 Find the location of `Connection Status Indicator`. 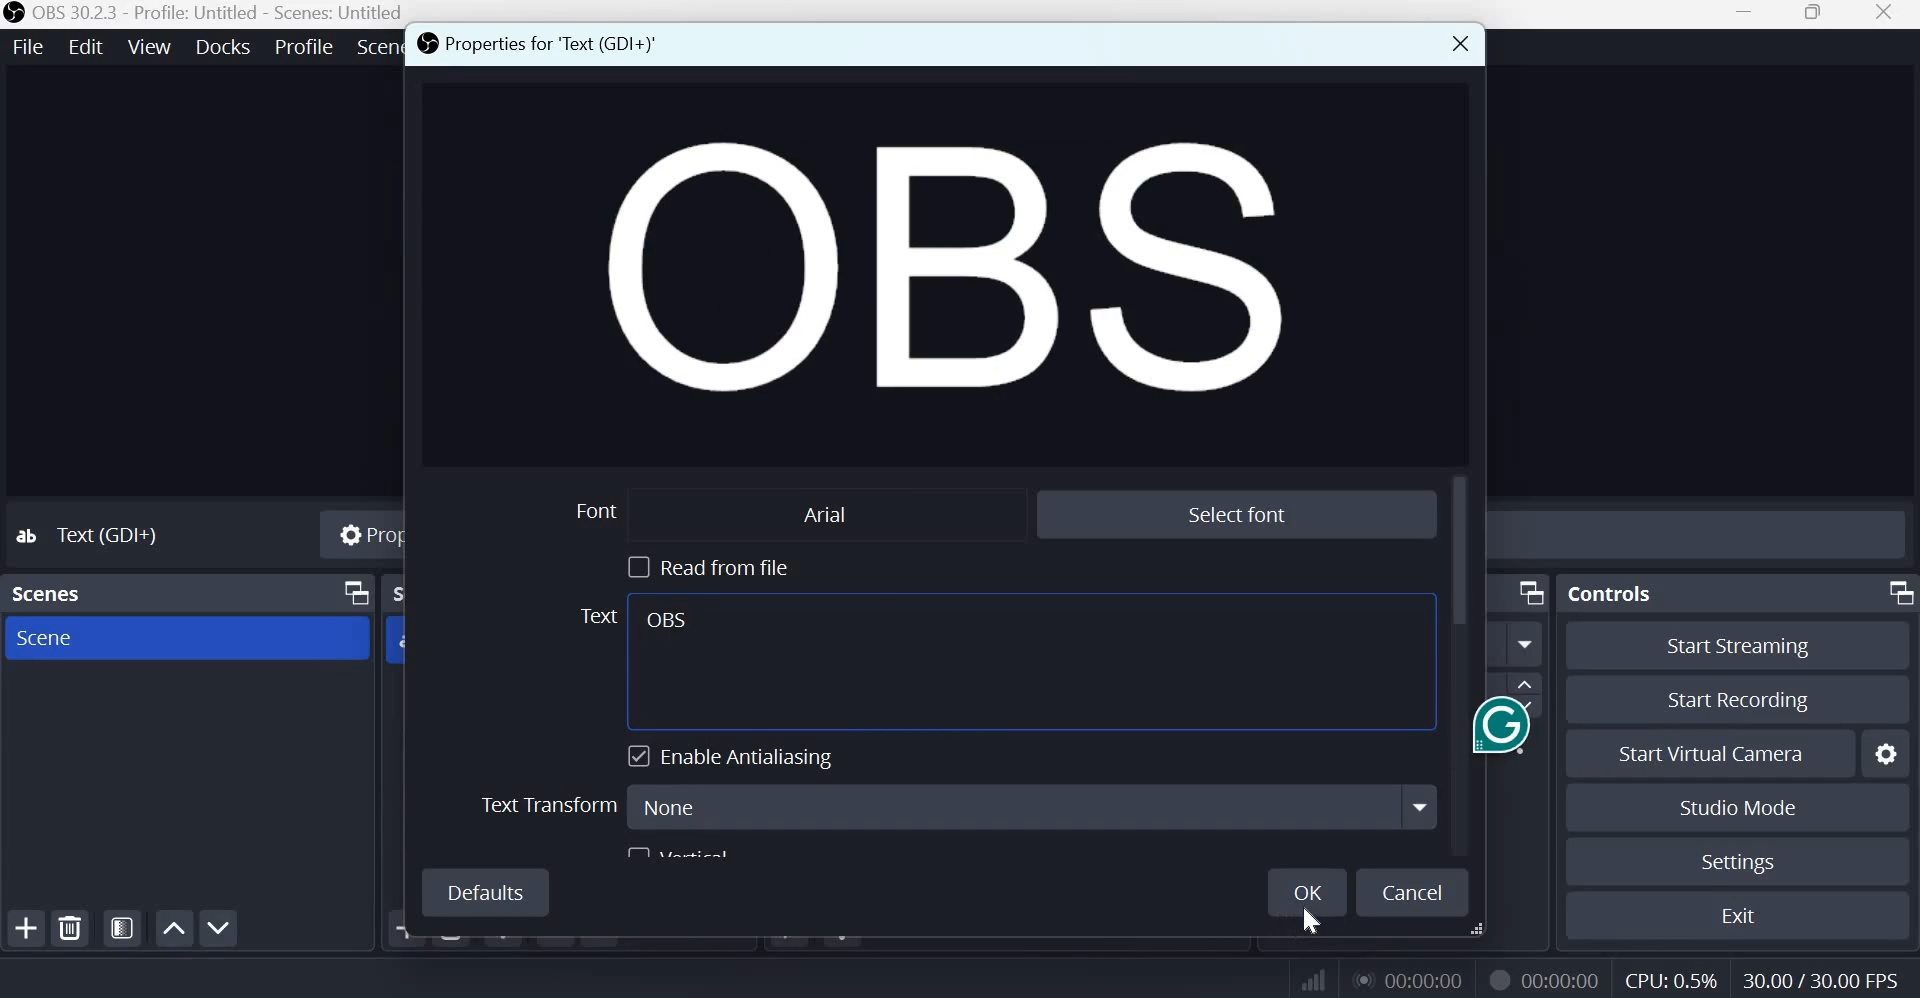

Connection Status Indicator is located at coordinates (1315, 977).